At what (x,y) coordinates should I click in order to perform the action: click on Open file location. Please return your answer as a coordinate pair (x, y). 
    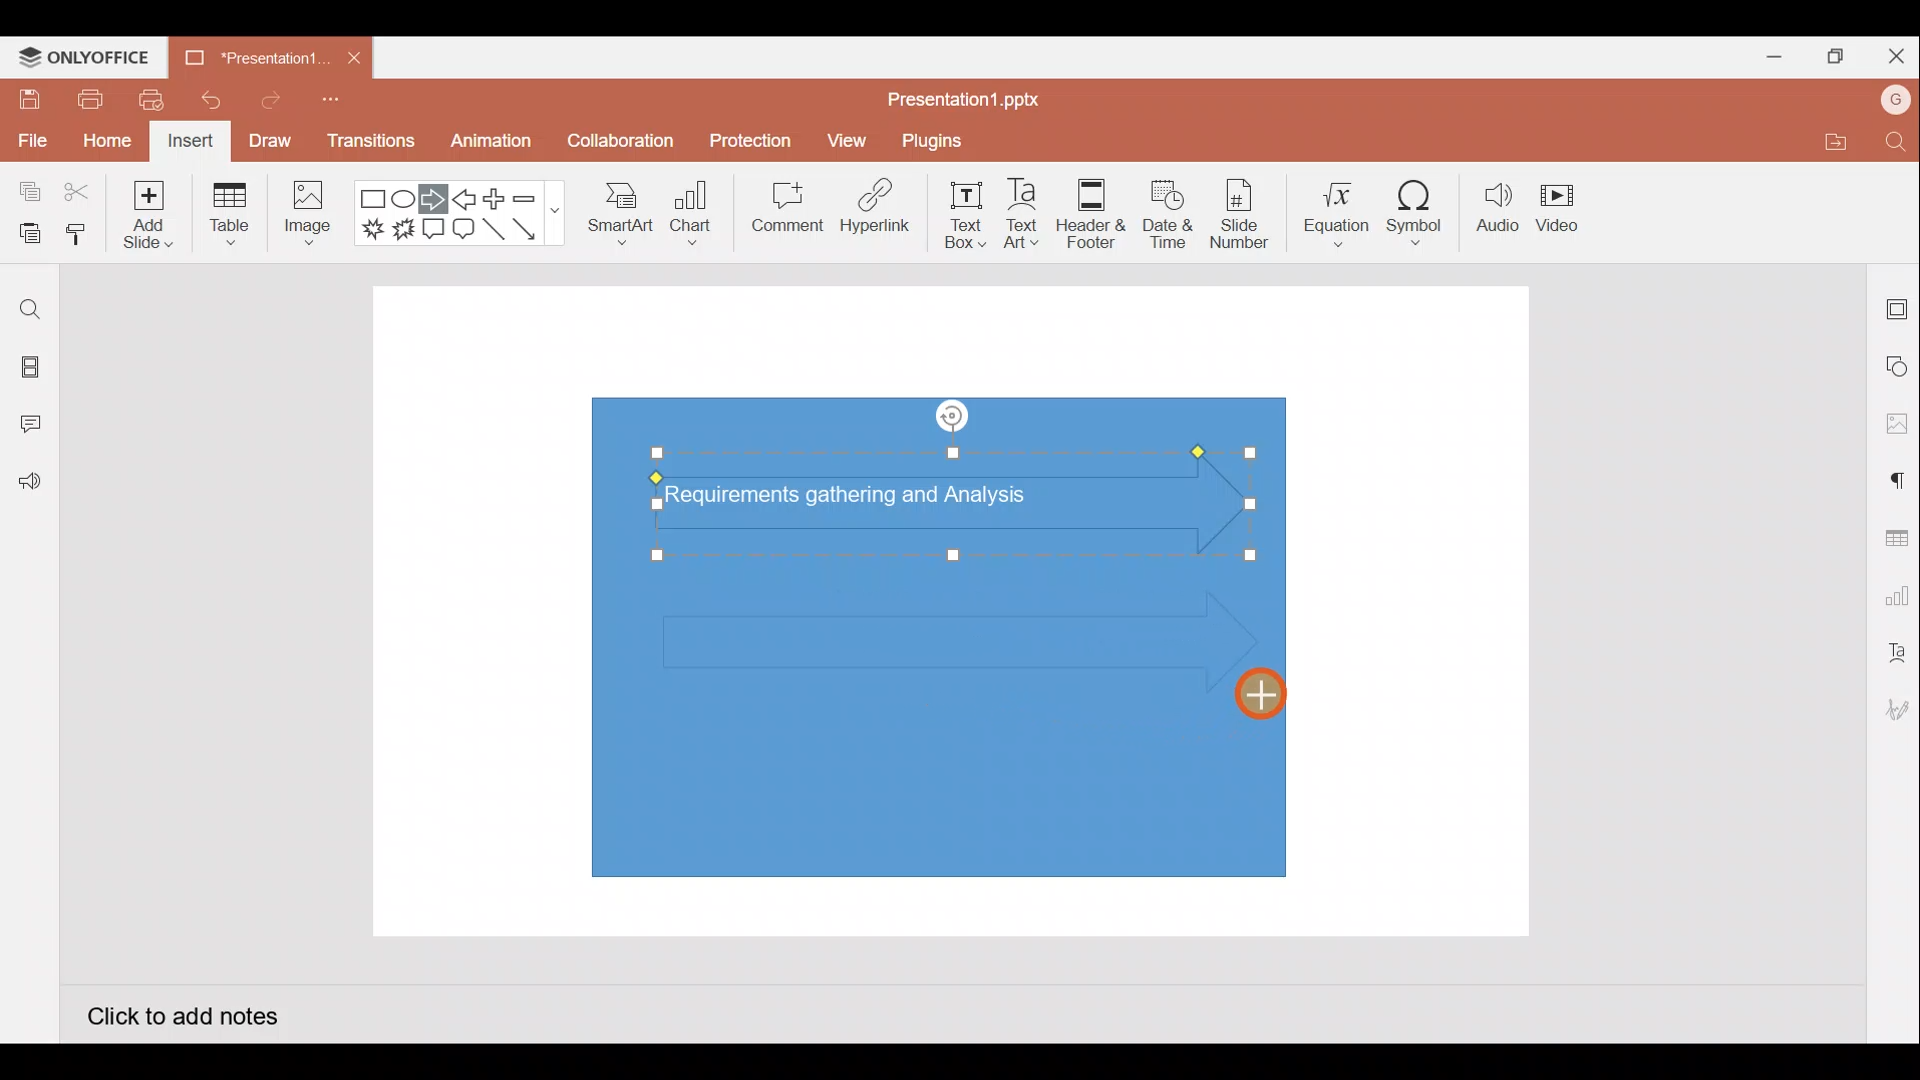
    Looking at the image, I should click on (1832, 141).